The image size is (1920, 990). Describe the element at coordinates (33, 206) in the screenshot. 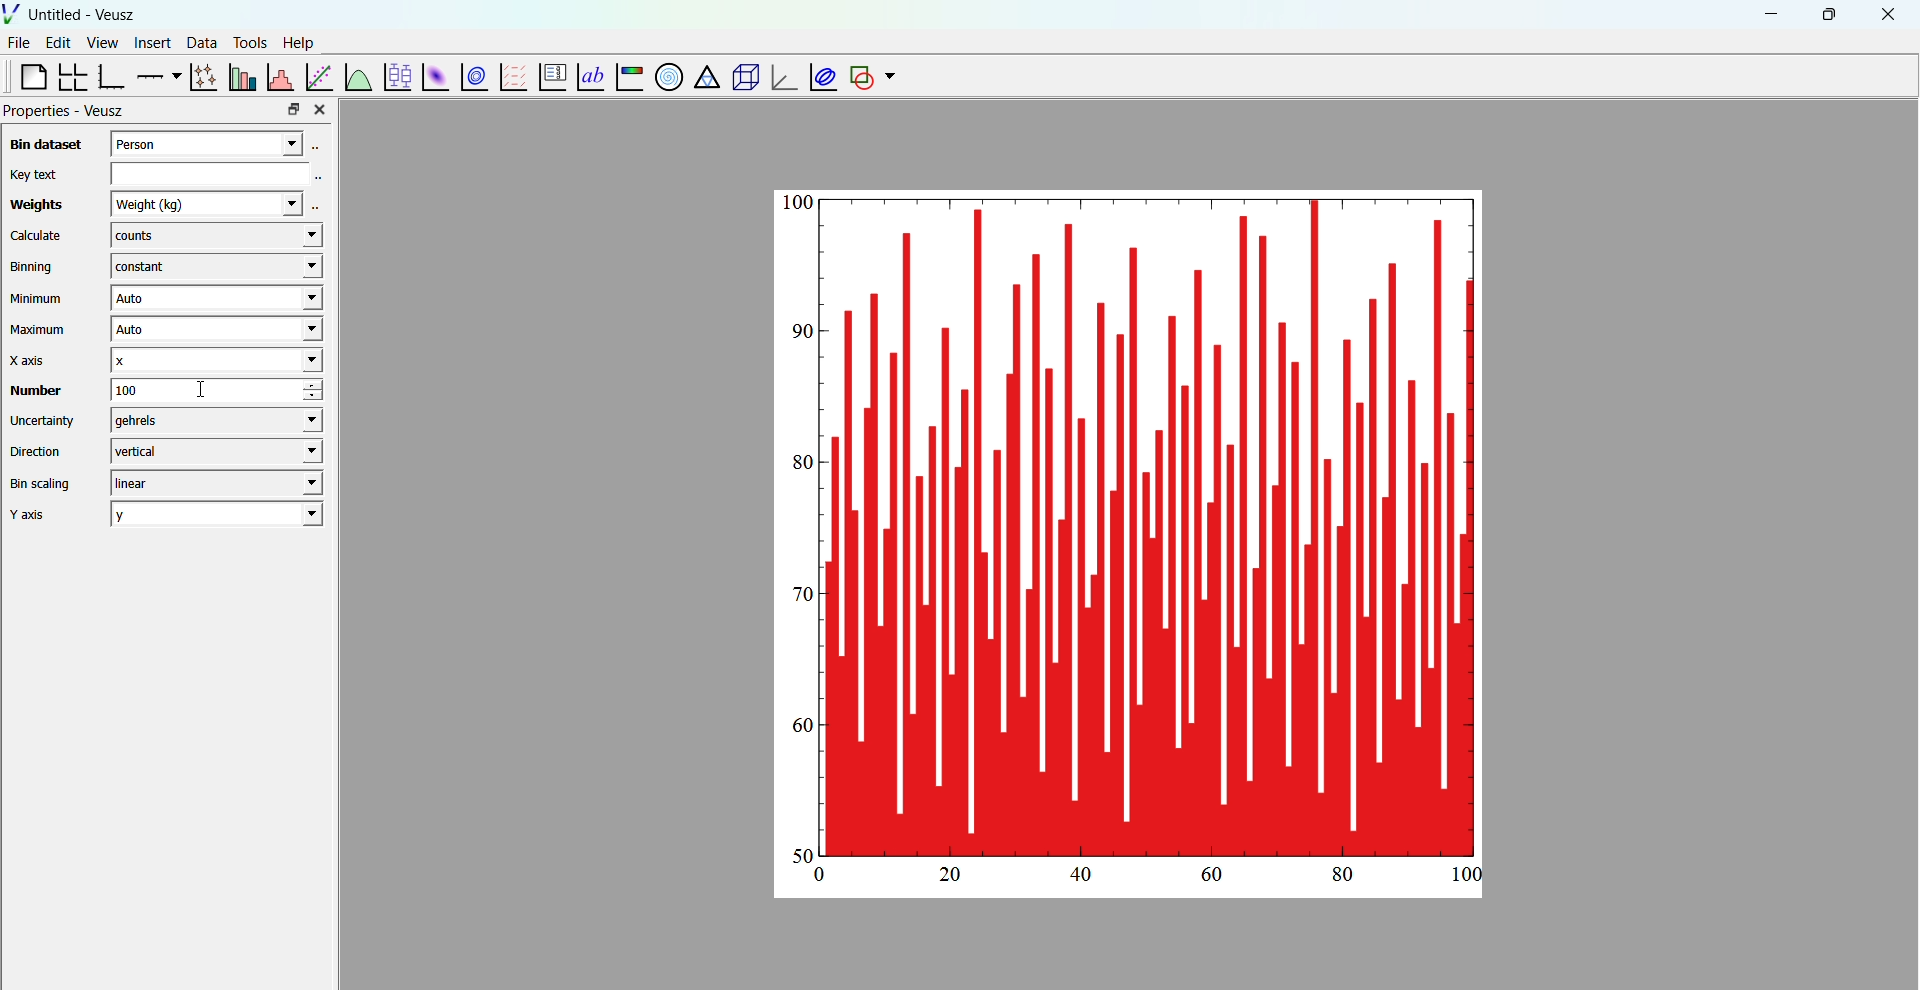

I see `Weights` at that location.